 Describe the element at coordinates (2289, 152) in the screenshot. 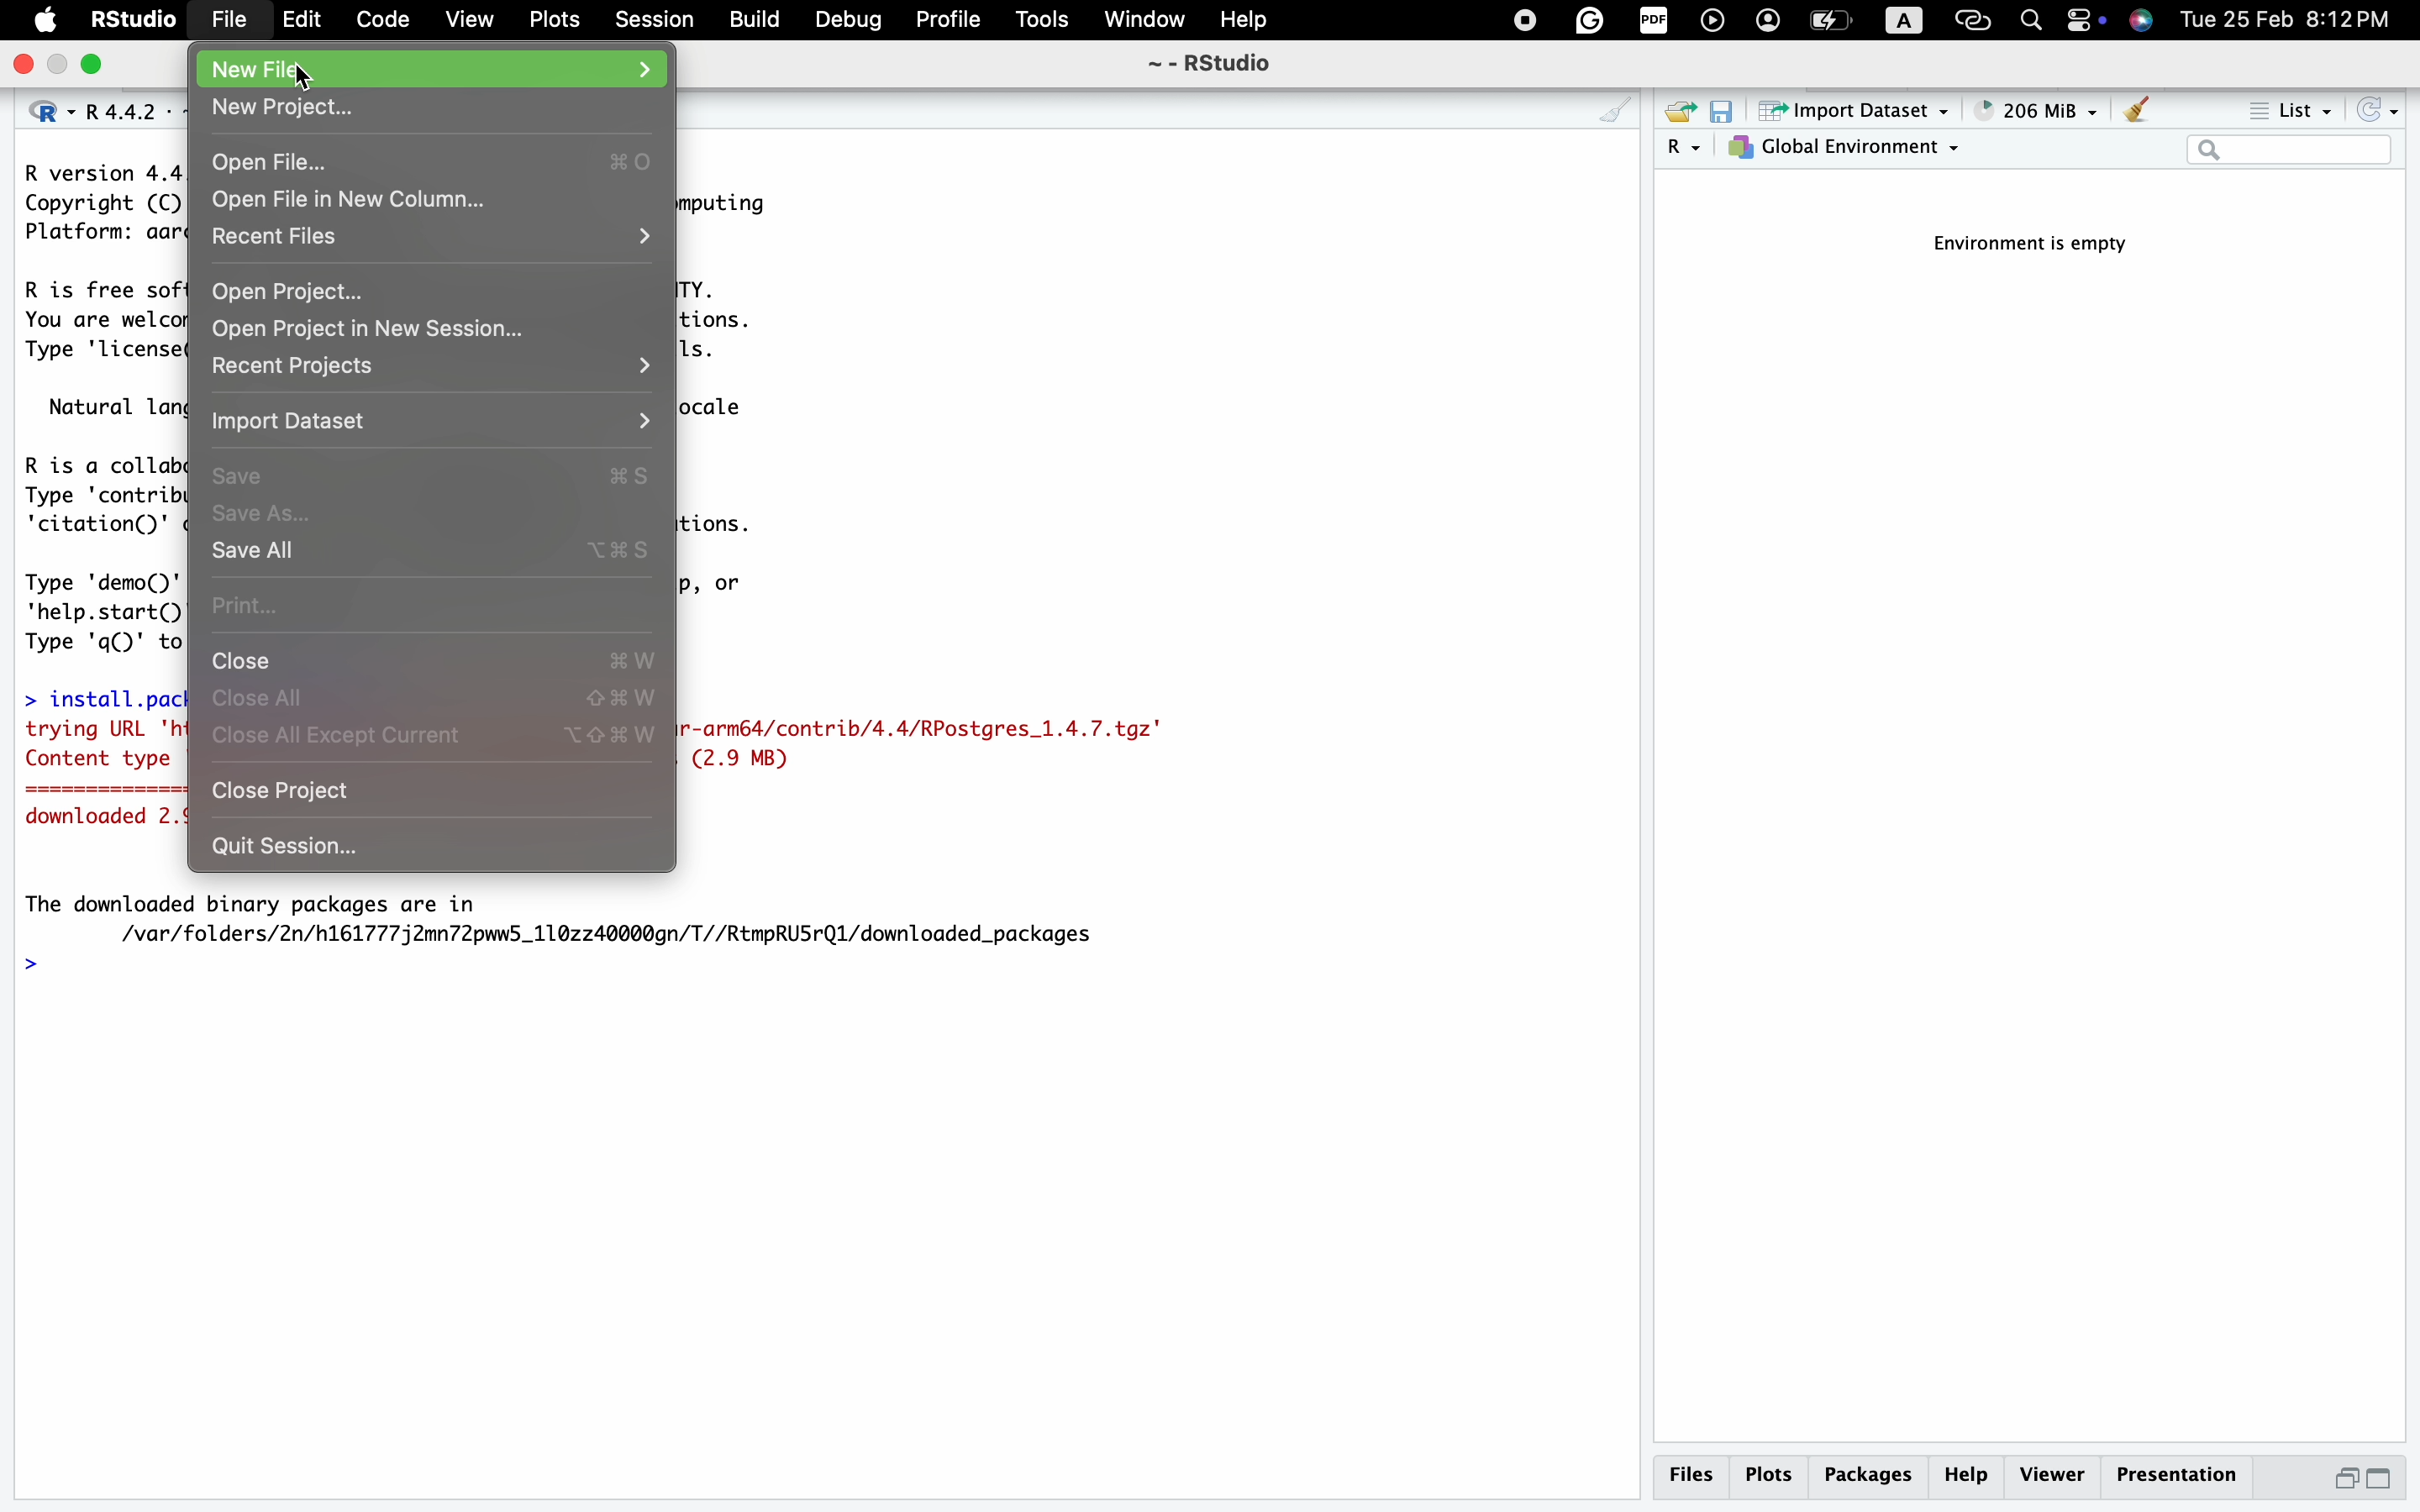

I see `search field` at that location.